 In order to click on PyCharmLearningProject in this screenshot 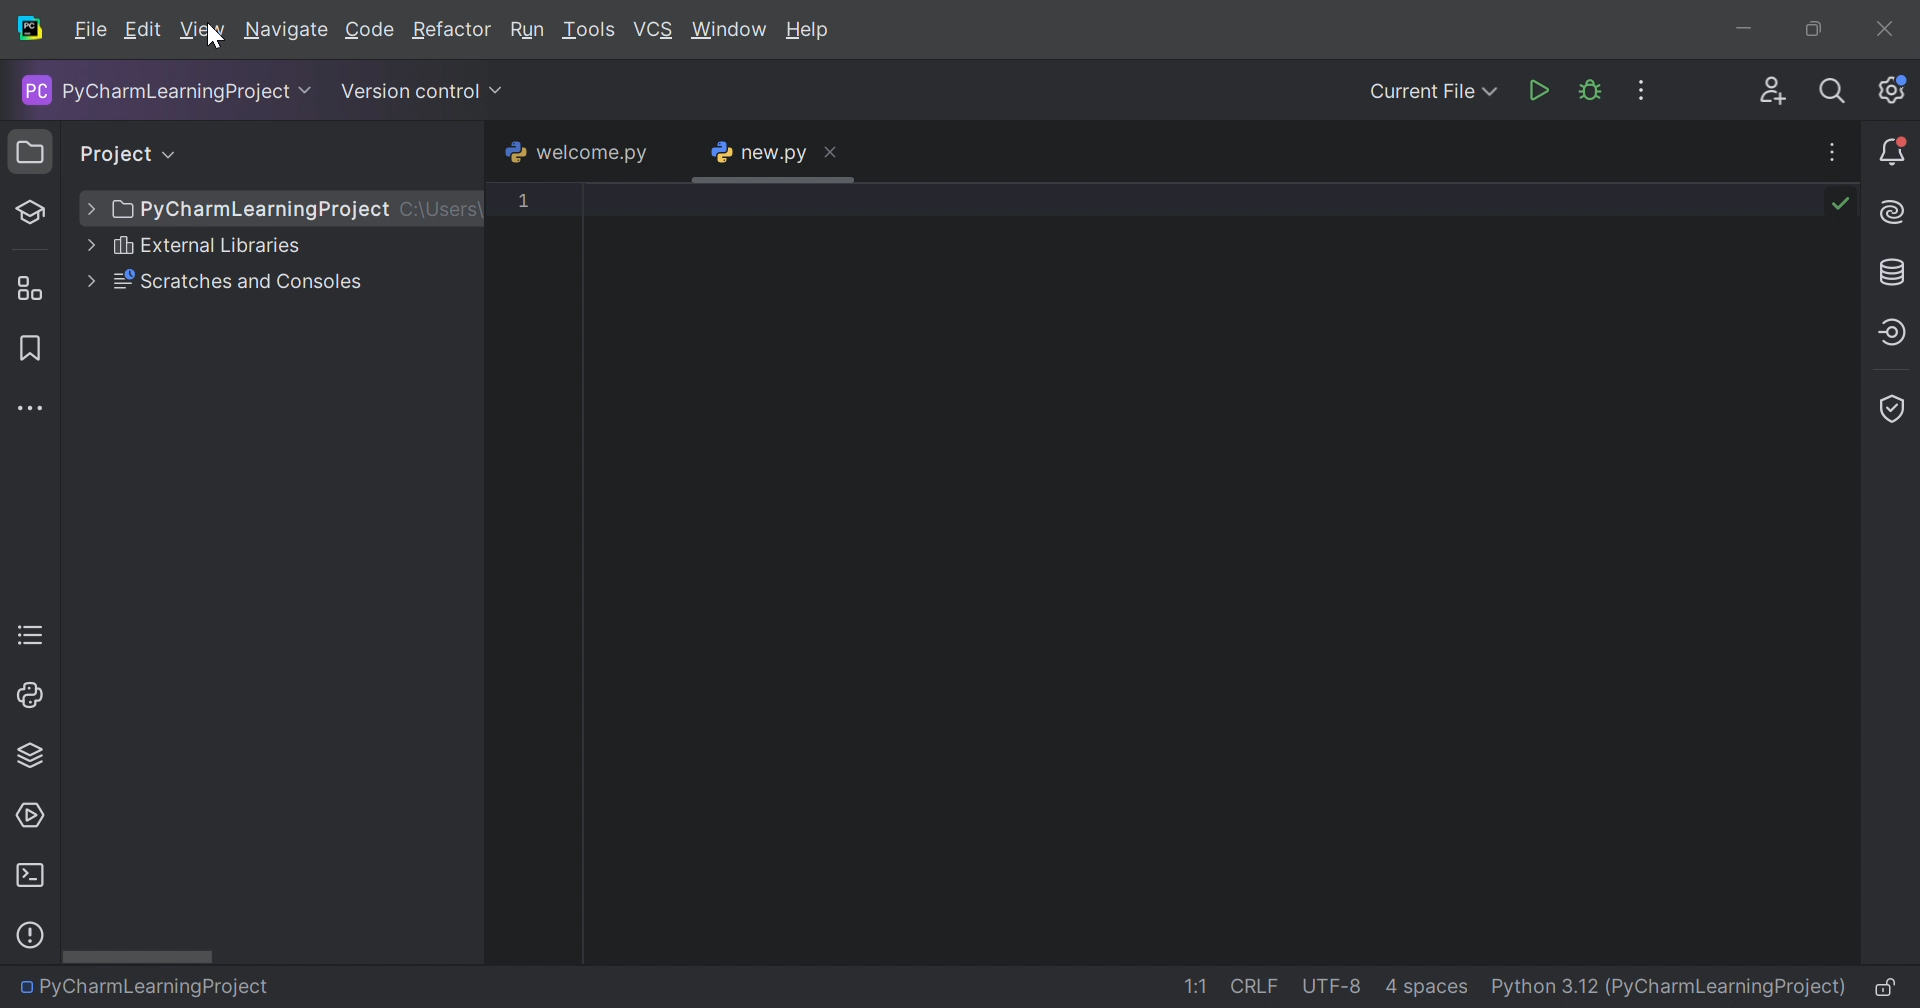, I will do `click(165, 92)`.